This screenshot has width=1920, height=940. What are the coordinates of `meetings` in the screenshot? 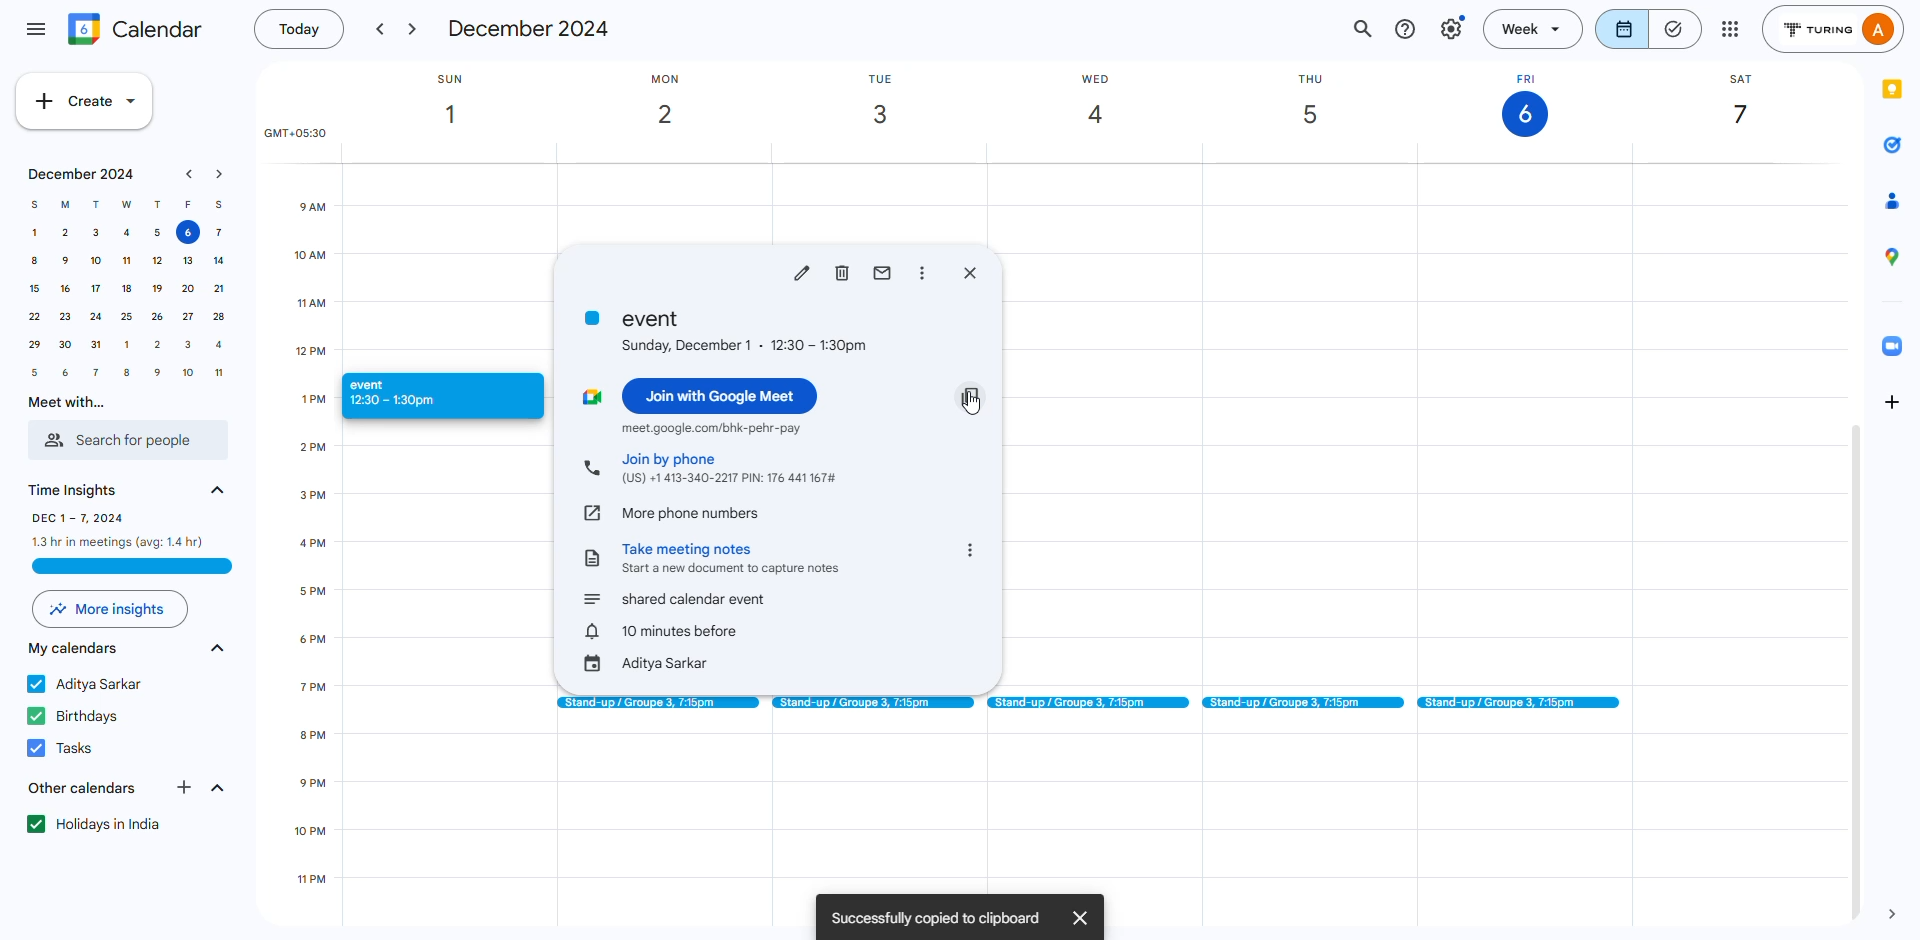 It's located at (871, 702).